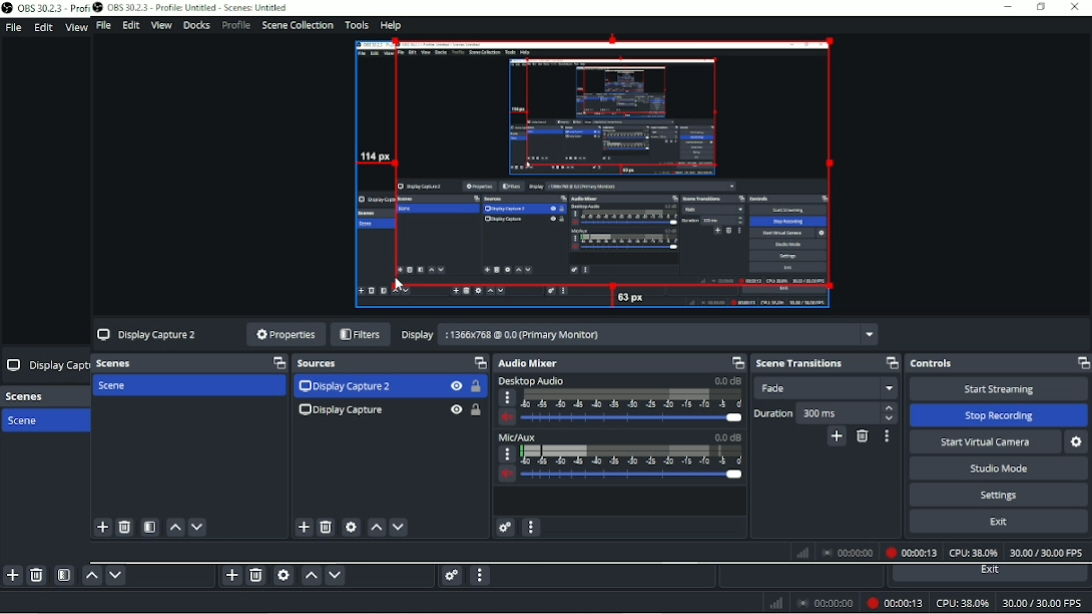  What do you see at coordinates (519, 438) in the screenshot?
I see `Mic/Aux` at bounding box center [519, 438].